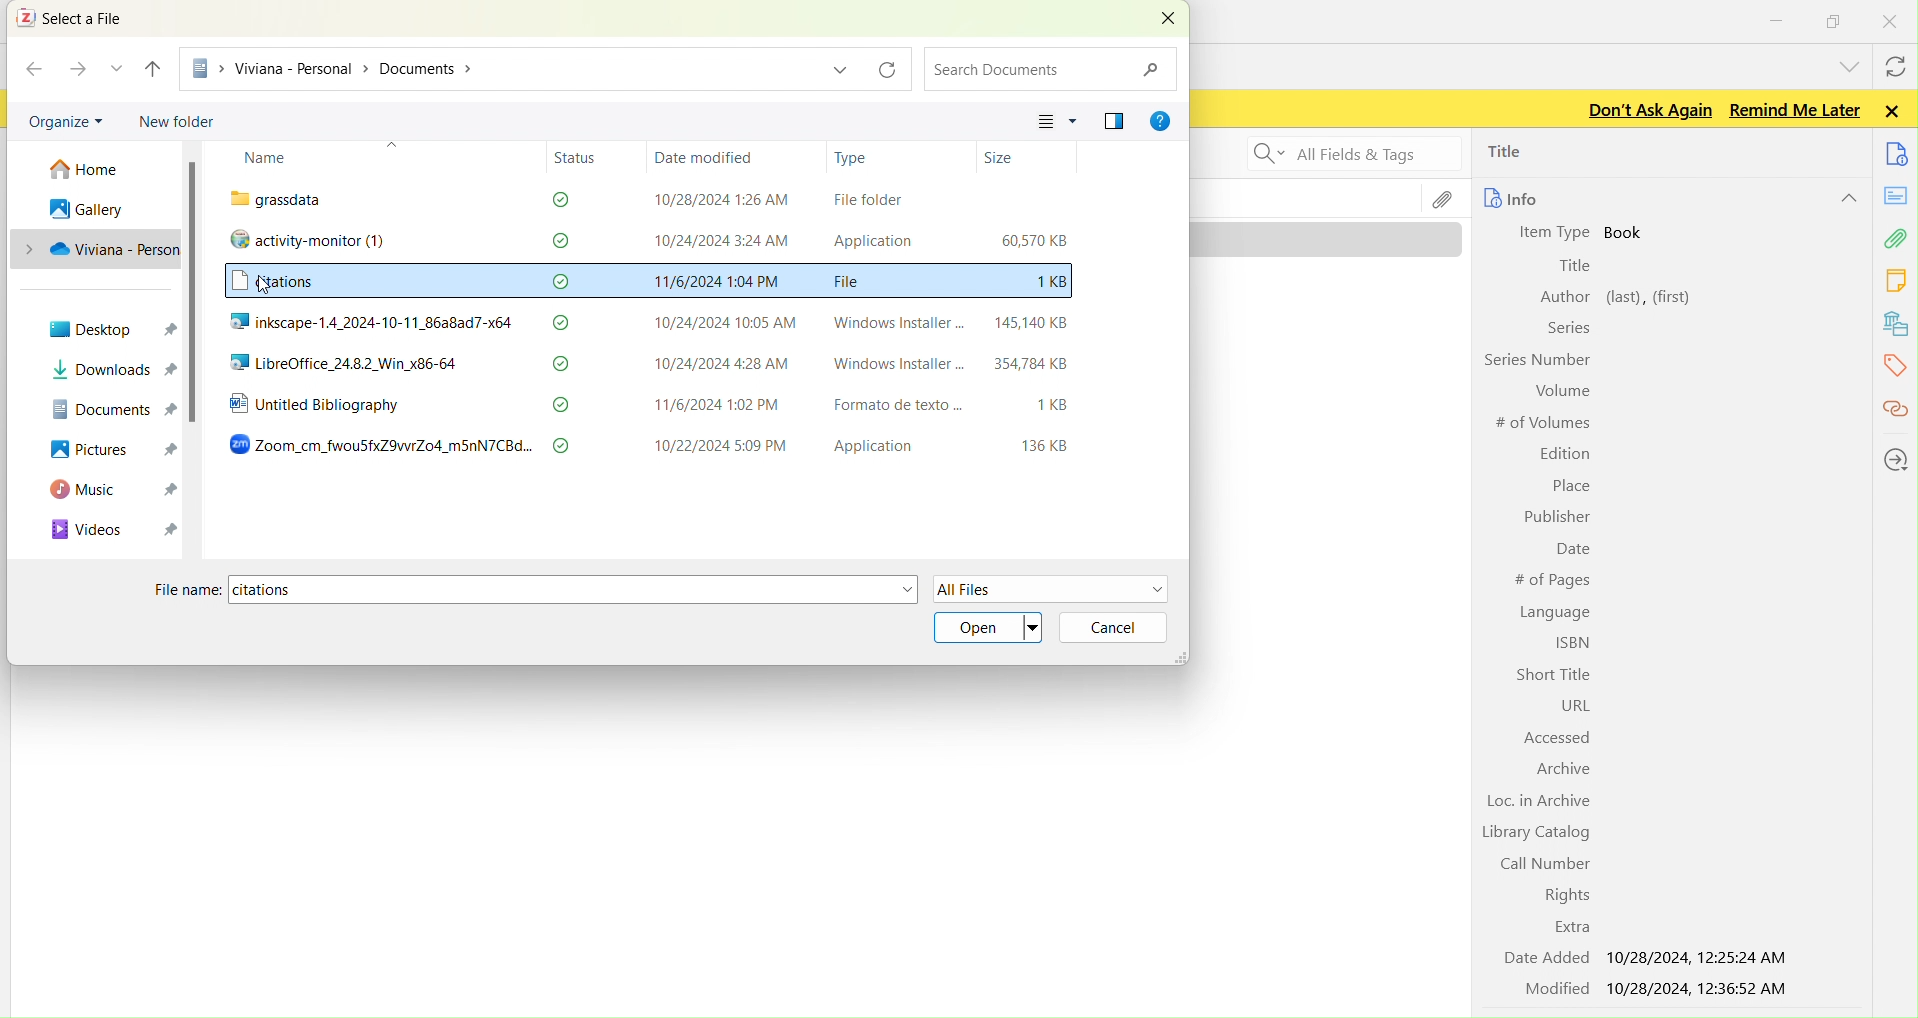  I want to click on documents, so click(1899, 154).